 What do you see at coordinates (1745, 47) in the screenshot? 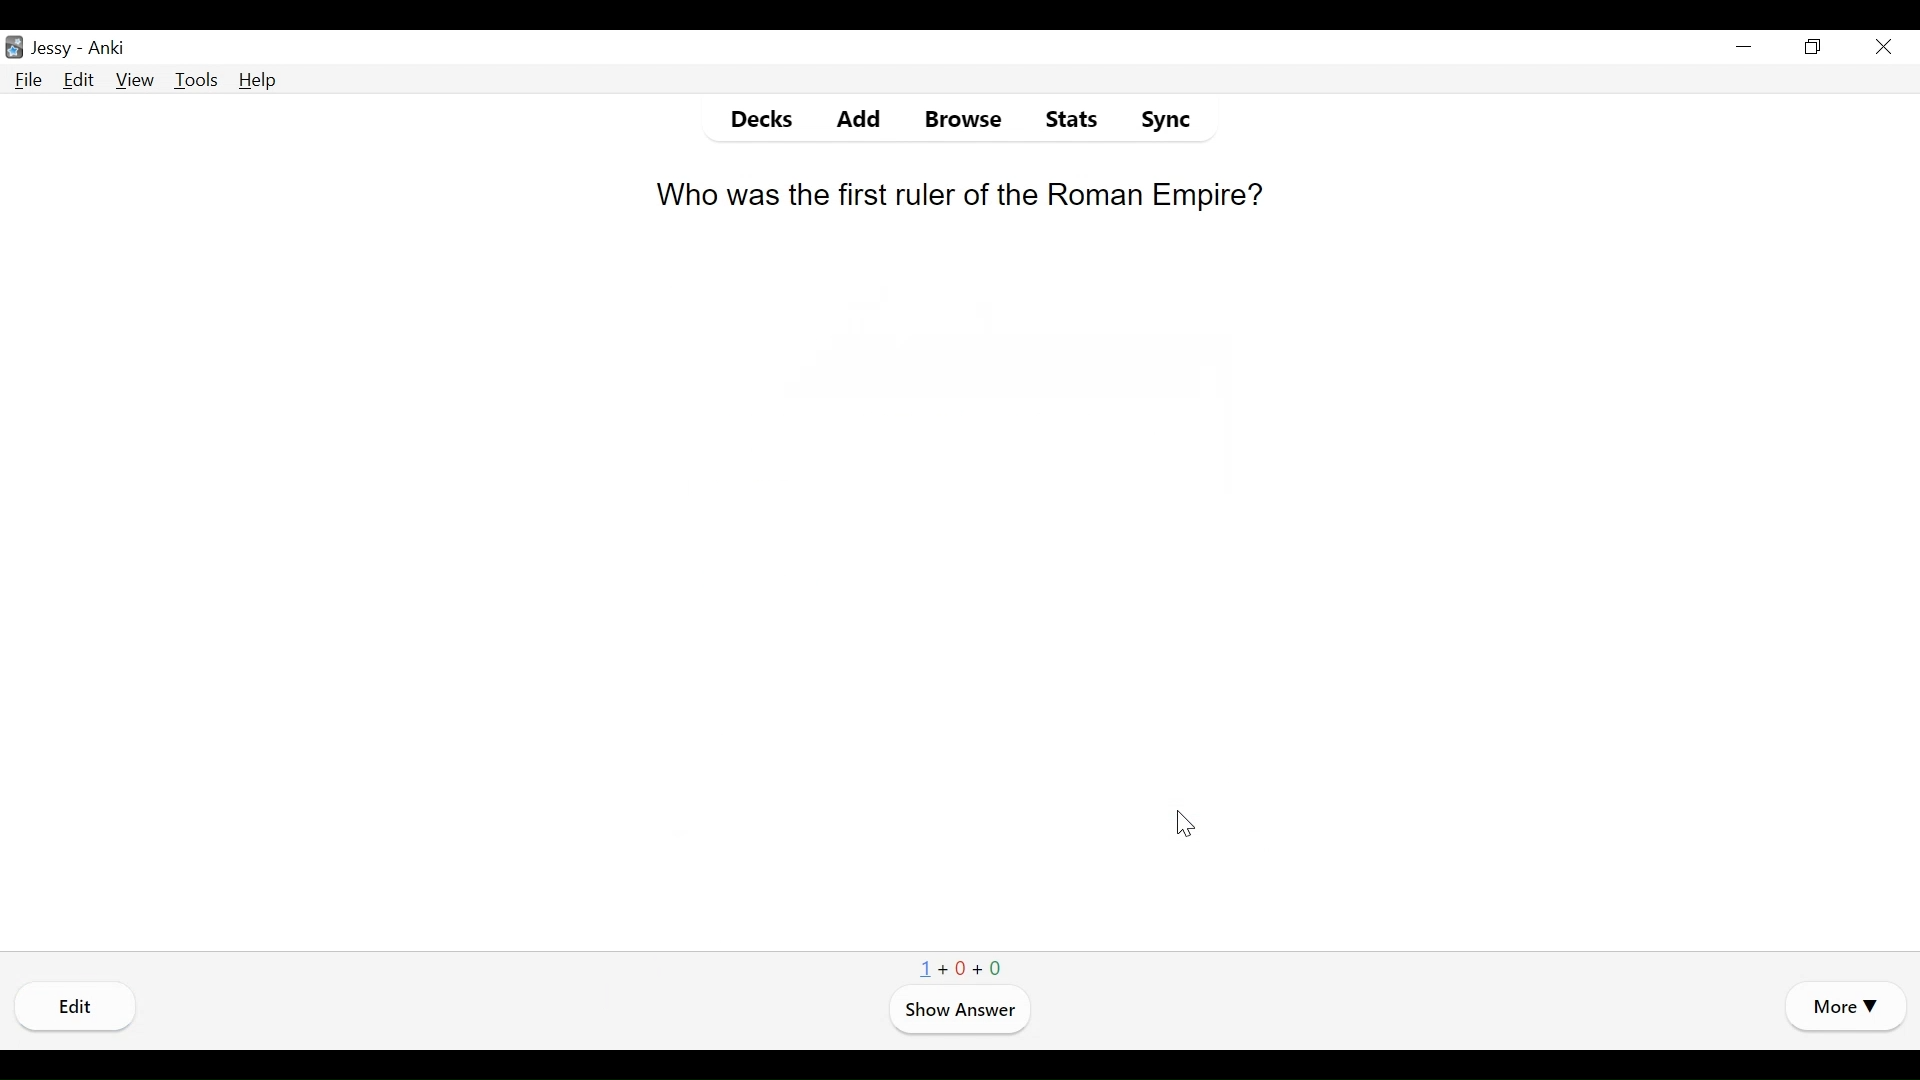
I see `minimize` at bounding box center [1745, 47].